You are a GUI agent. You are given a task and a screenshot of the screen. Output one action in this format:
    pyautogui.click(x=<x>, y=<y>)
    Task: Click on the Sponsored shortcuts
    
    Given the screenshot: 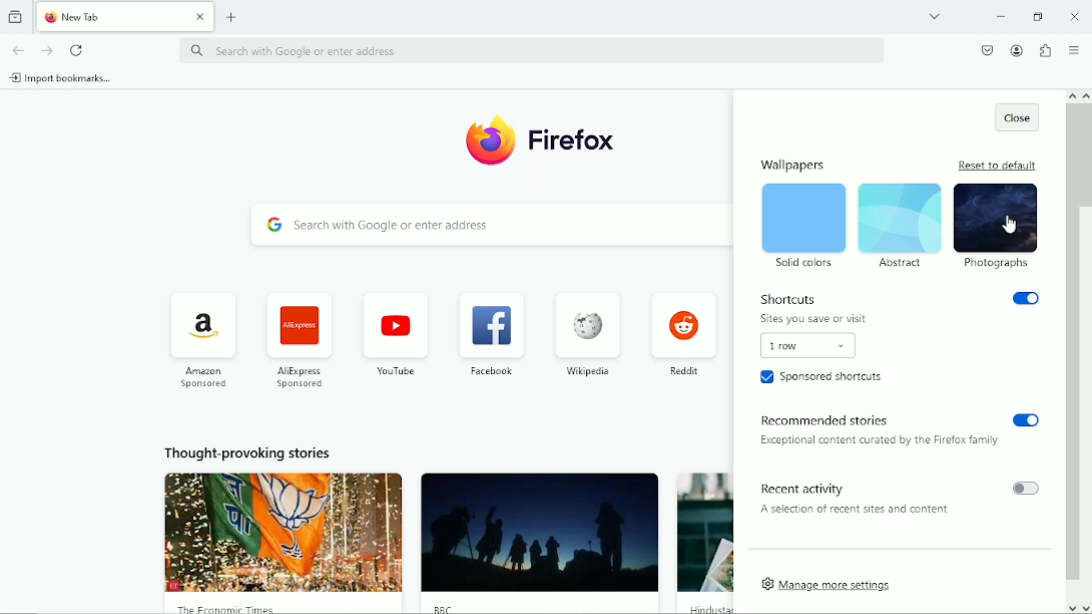 What is the action you would take?
    pyautogui.click(x=824, y=378)
    